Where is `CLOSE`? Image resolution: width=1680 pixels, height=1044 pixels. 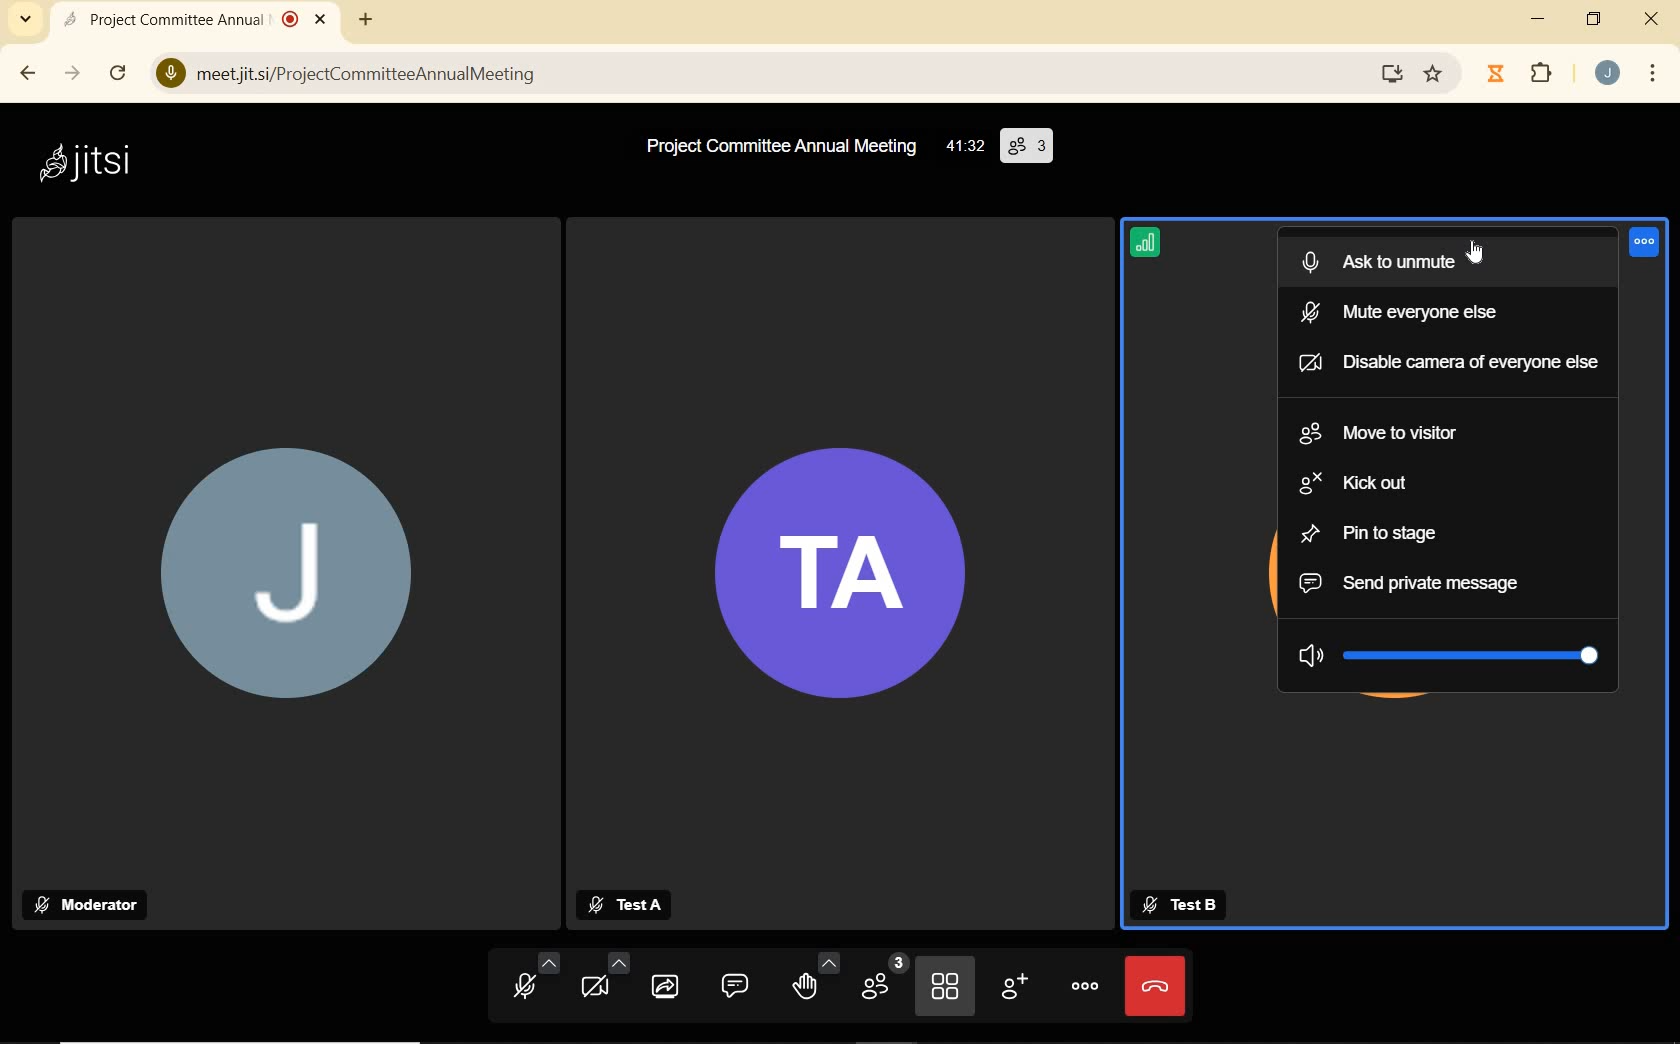 CLOSE is located at coordinates (322, 16).